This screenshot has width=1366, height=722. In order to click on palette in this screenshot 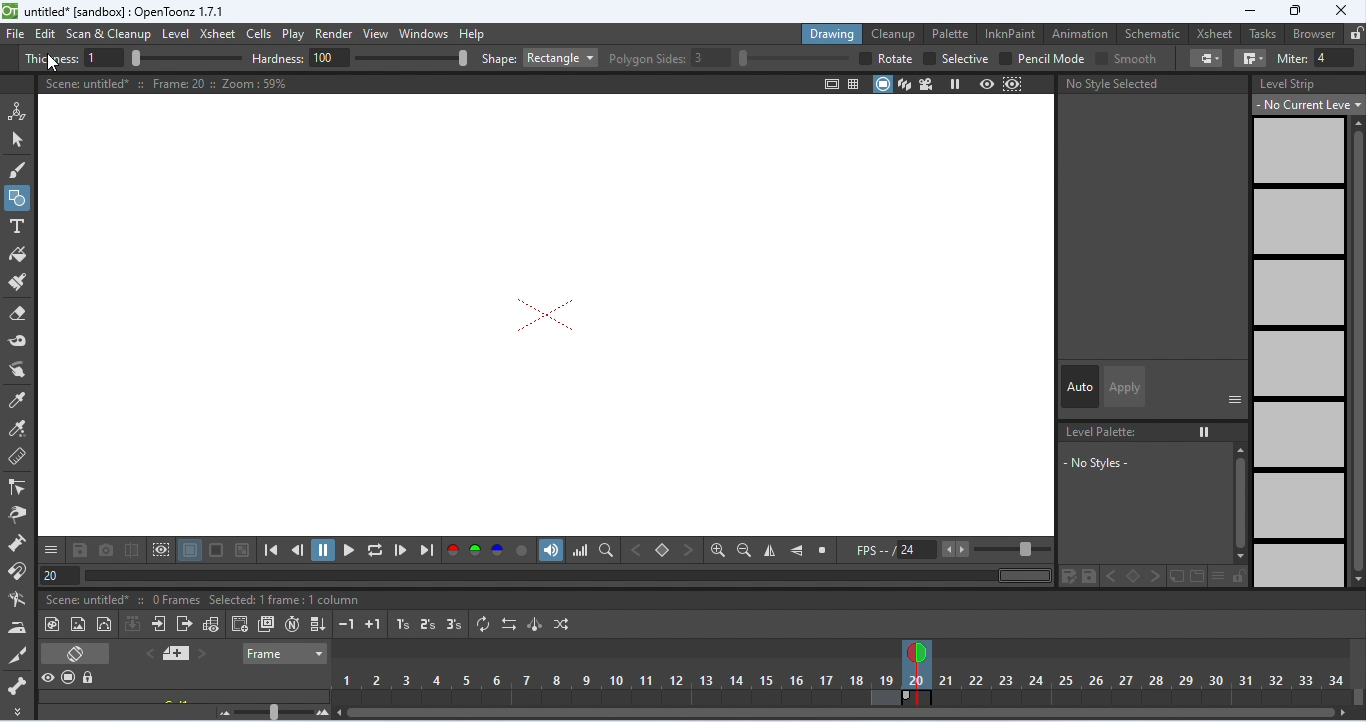, I will do `click(948, 33)`.